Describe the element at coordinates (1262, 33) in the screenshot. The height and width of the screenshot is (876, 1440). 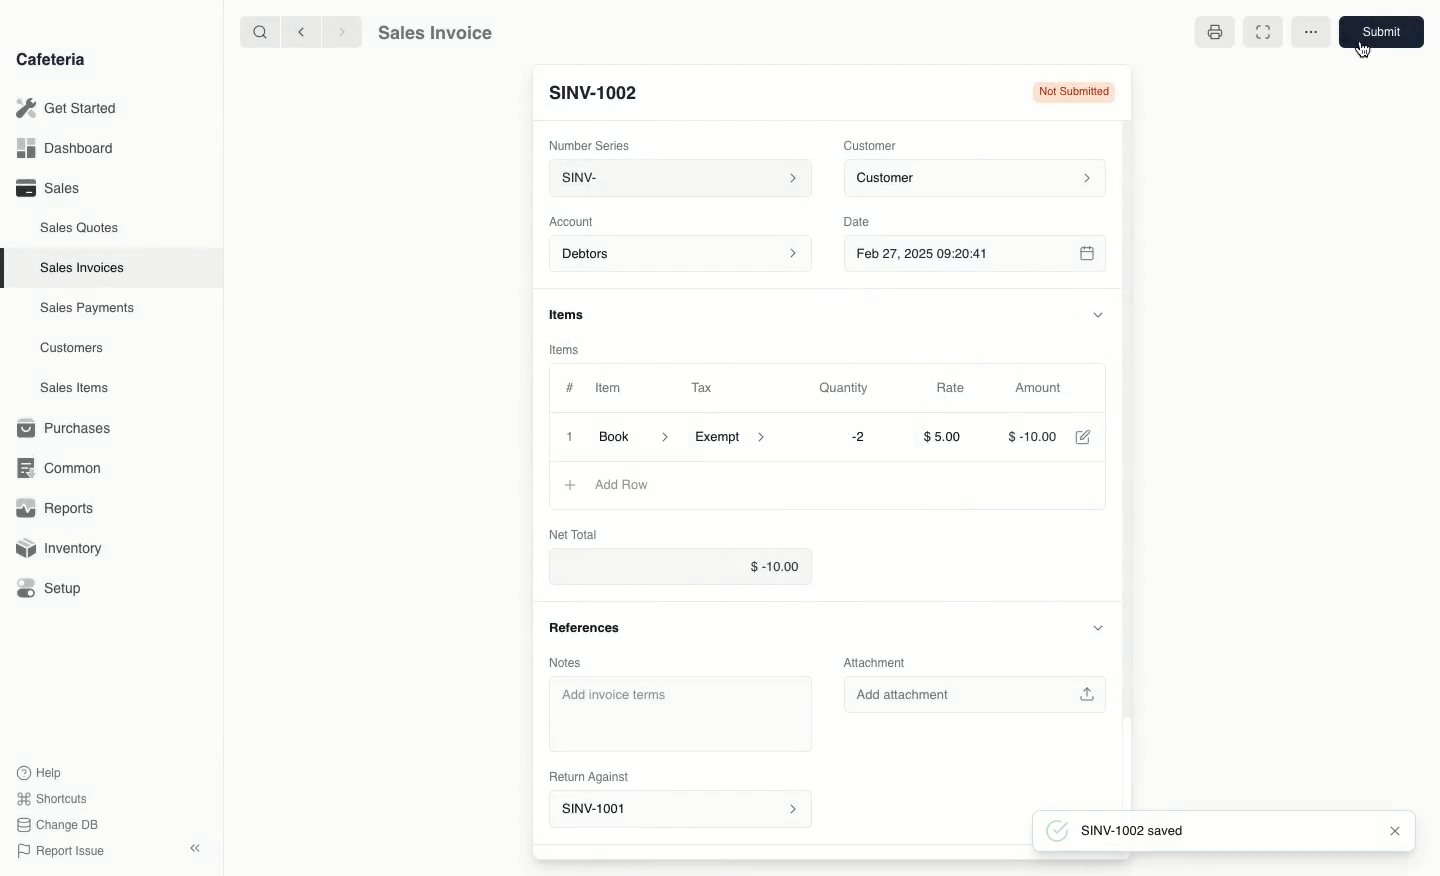
I see `Full width` at that location.